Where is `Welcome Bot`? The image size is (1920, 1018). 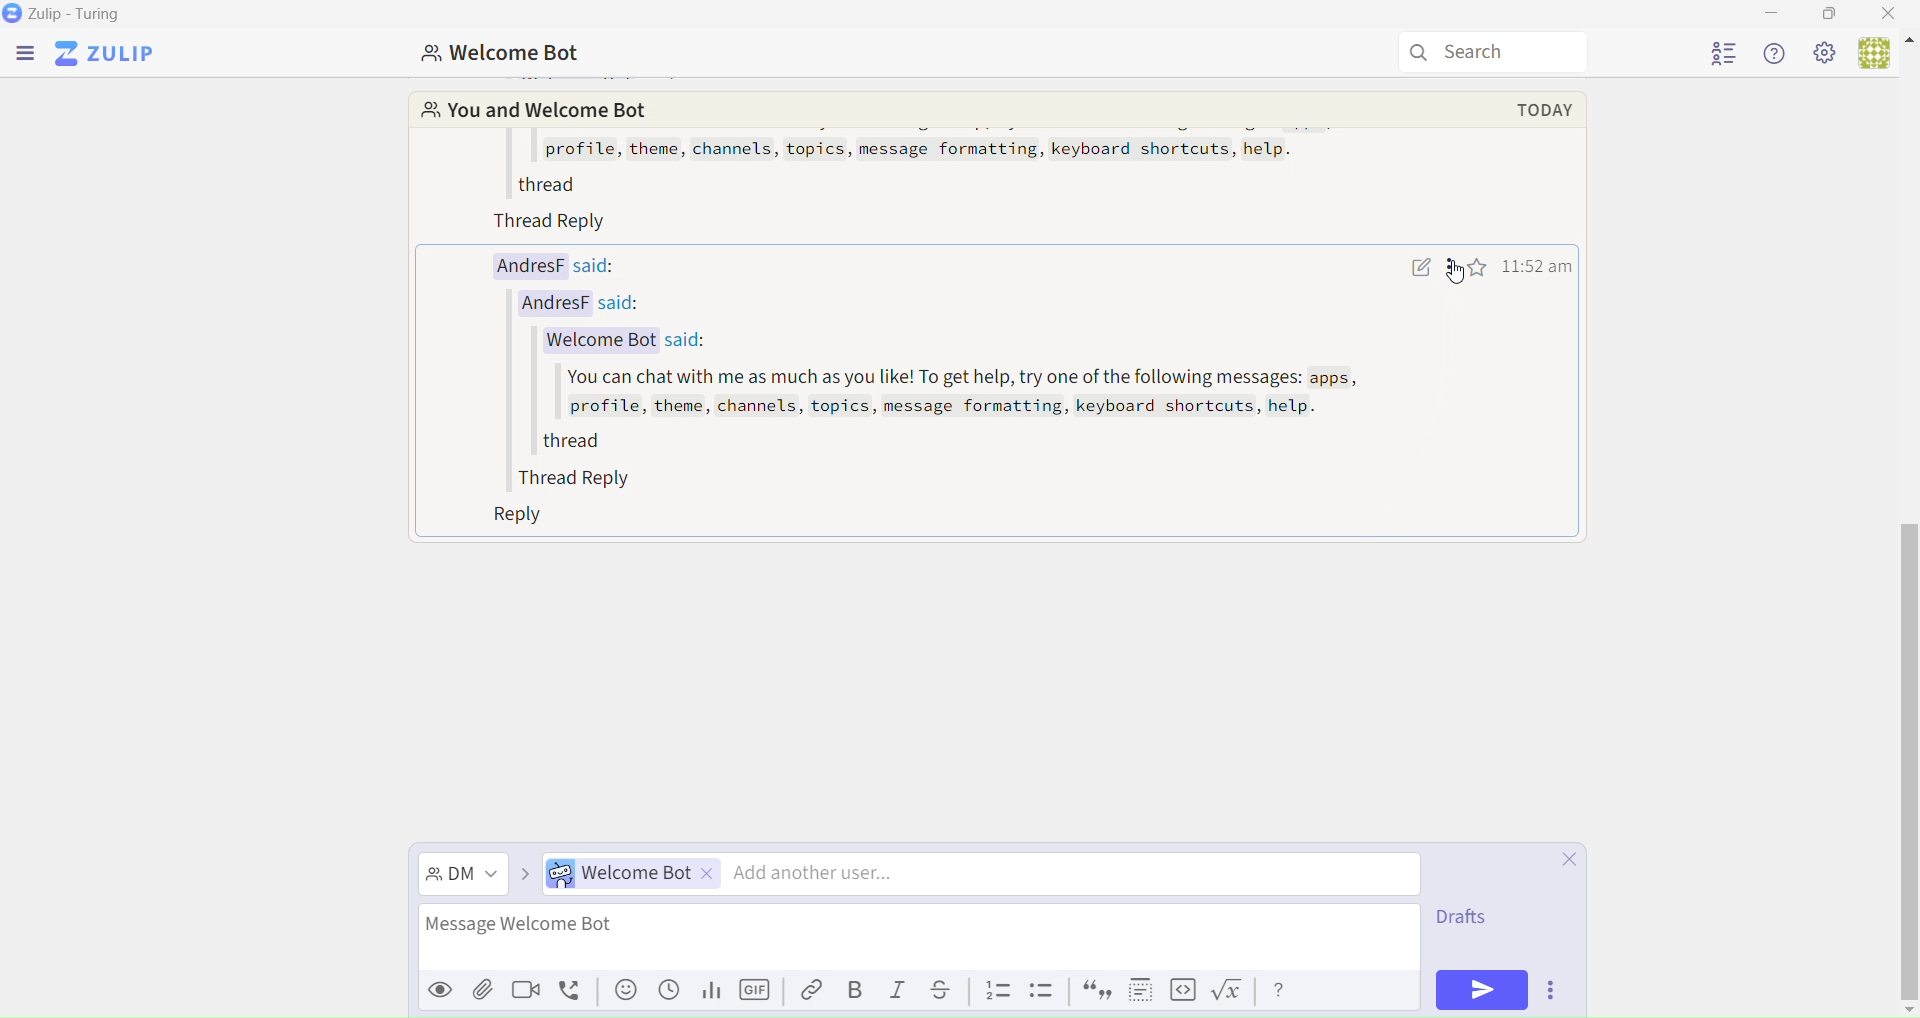
Welcome Bot is located at coordinates (506, 56).